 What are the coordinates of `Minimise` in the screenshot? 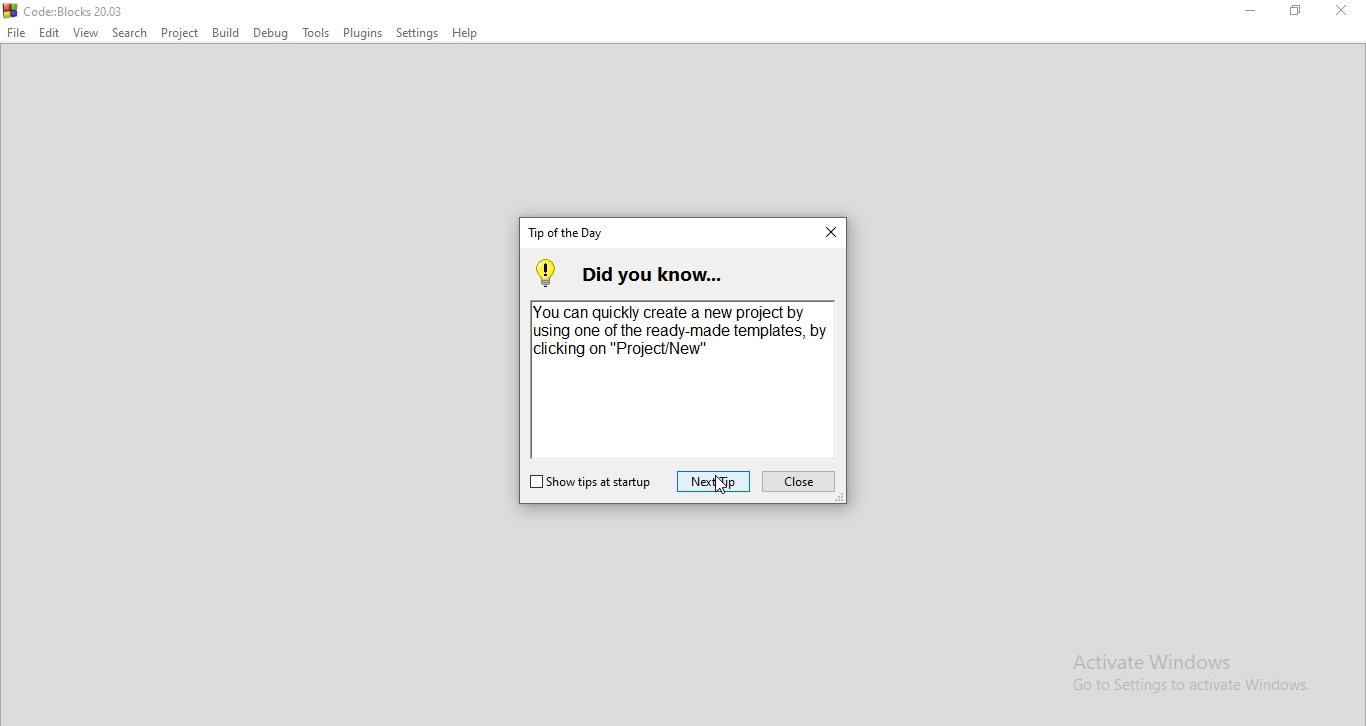 It's located at (1248, 12).